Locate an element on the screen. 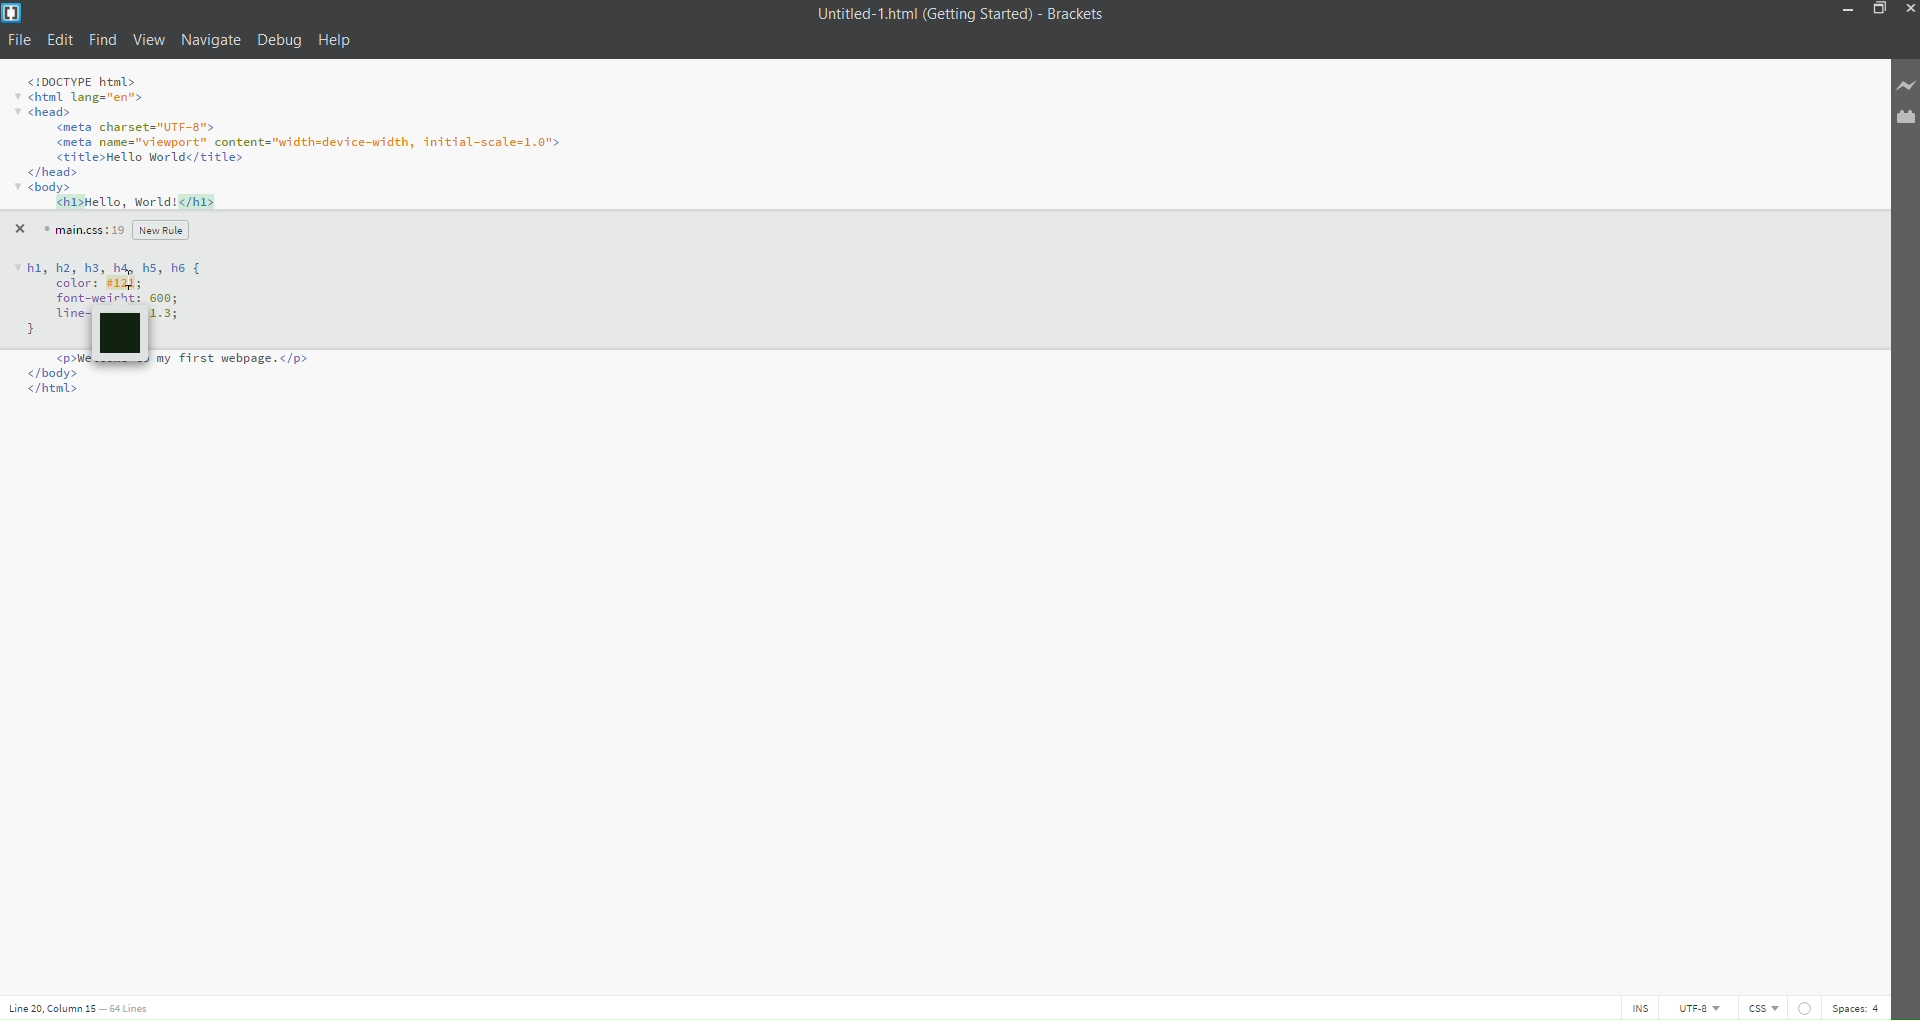 The image size is (1920, 1020). live preview is located at coordinates (1901, 86).